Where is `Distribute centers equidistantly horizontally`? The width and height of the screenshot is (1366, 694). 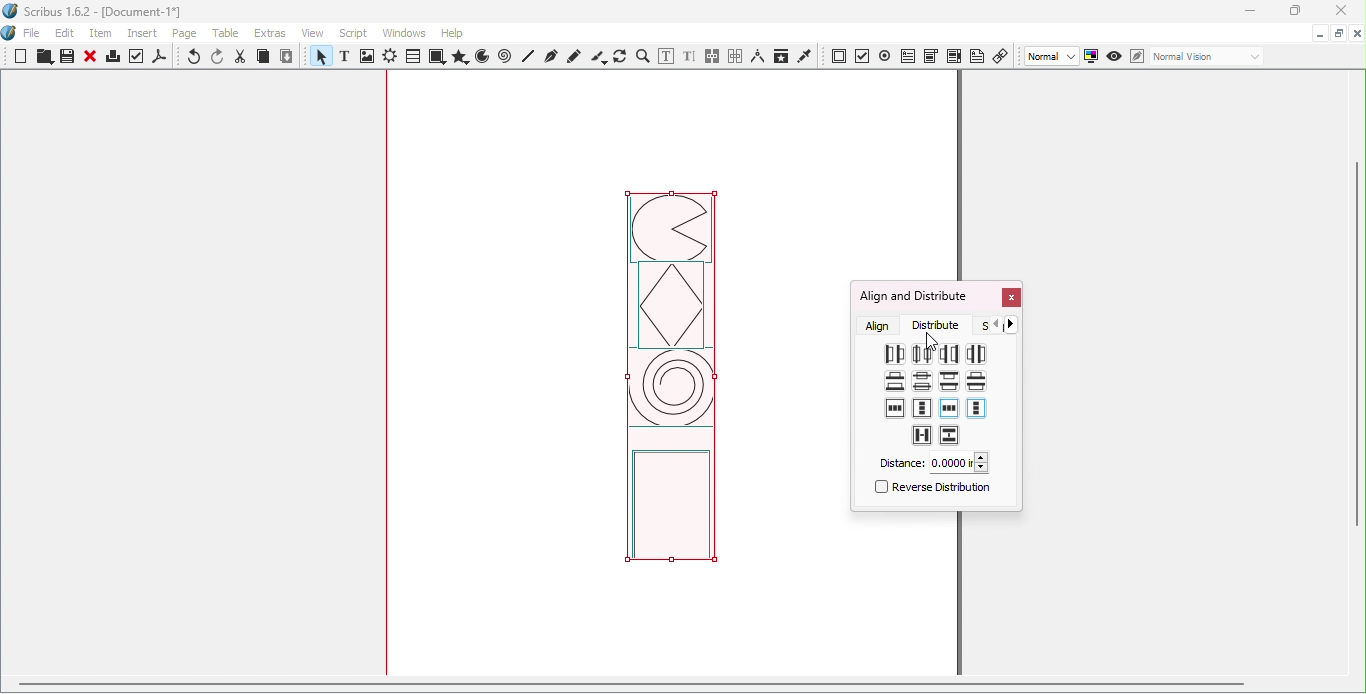
Distribute centers equidistantly horizontally is located at coordinates (921, 353).